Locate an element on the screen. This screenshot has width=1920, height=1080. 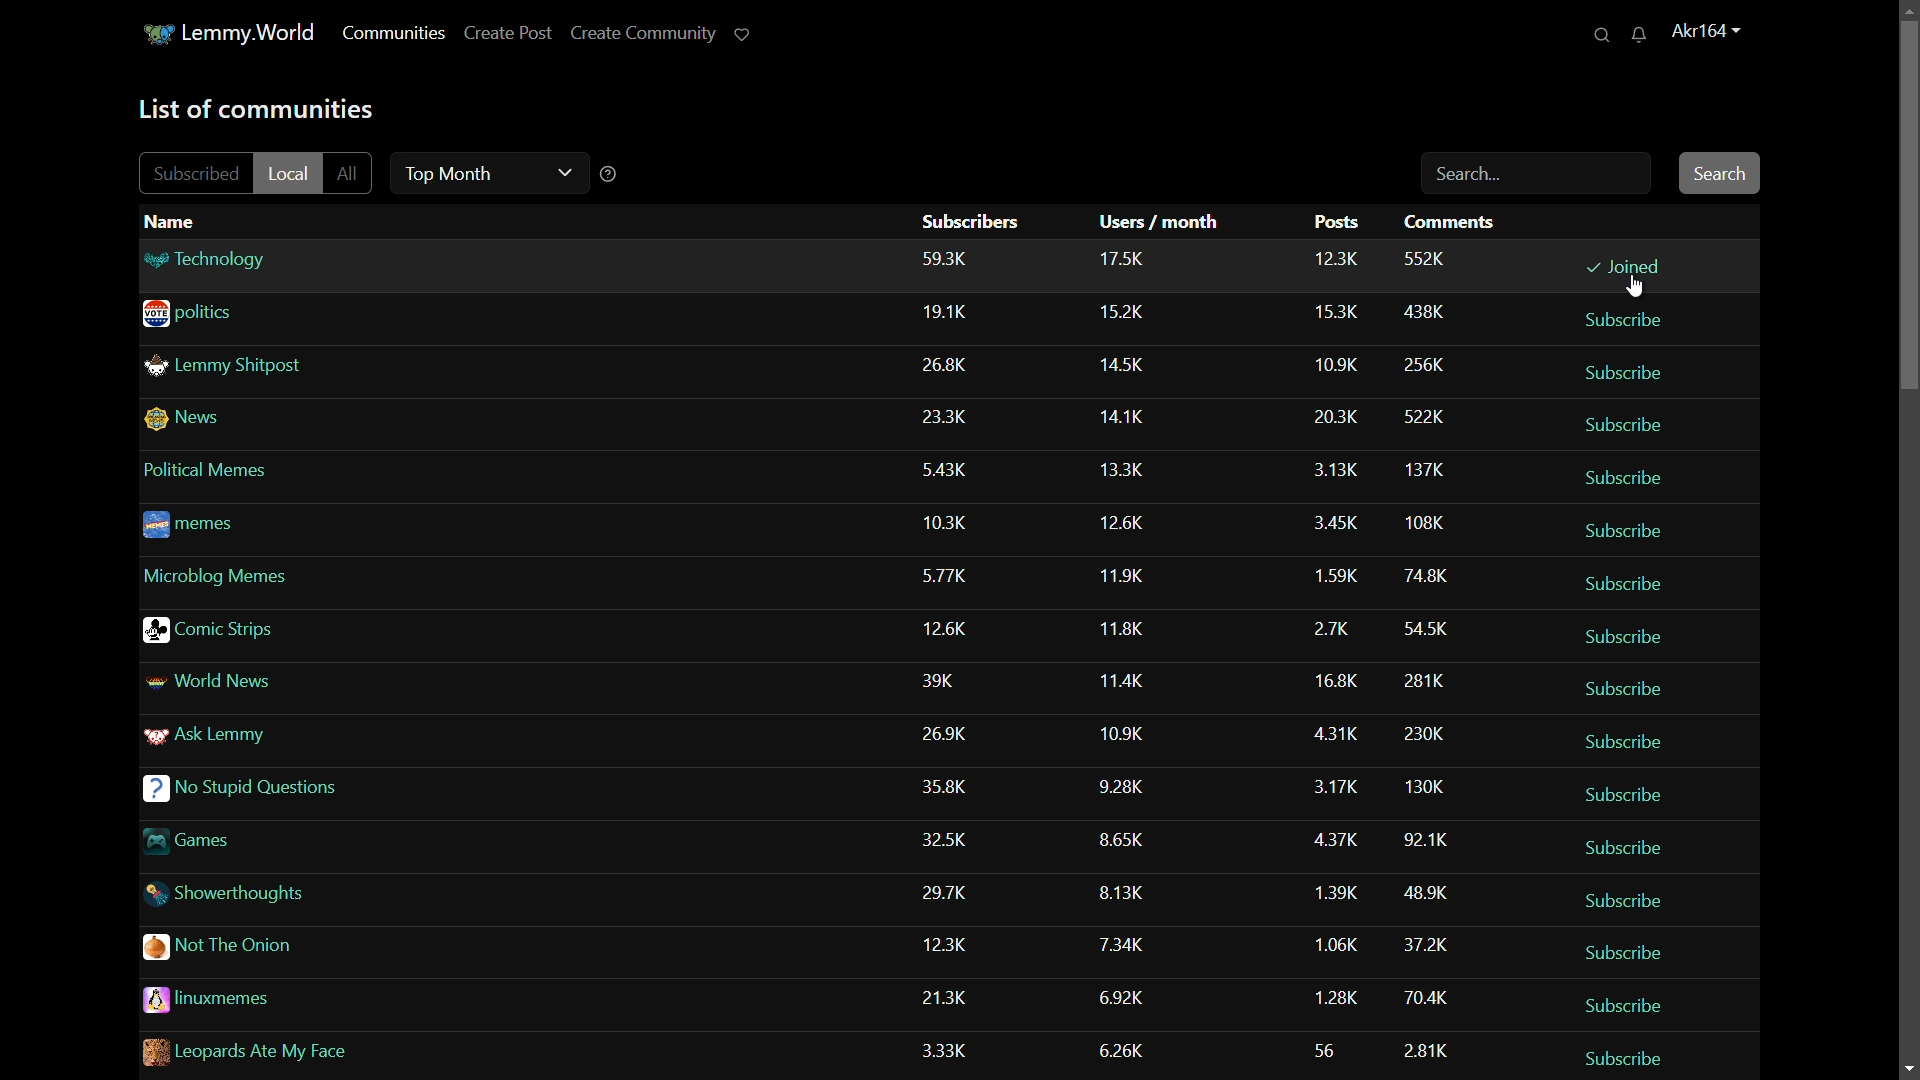
create community is located at coordinates (640, 32).